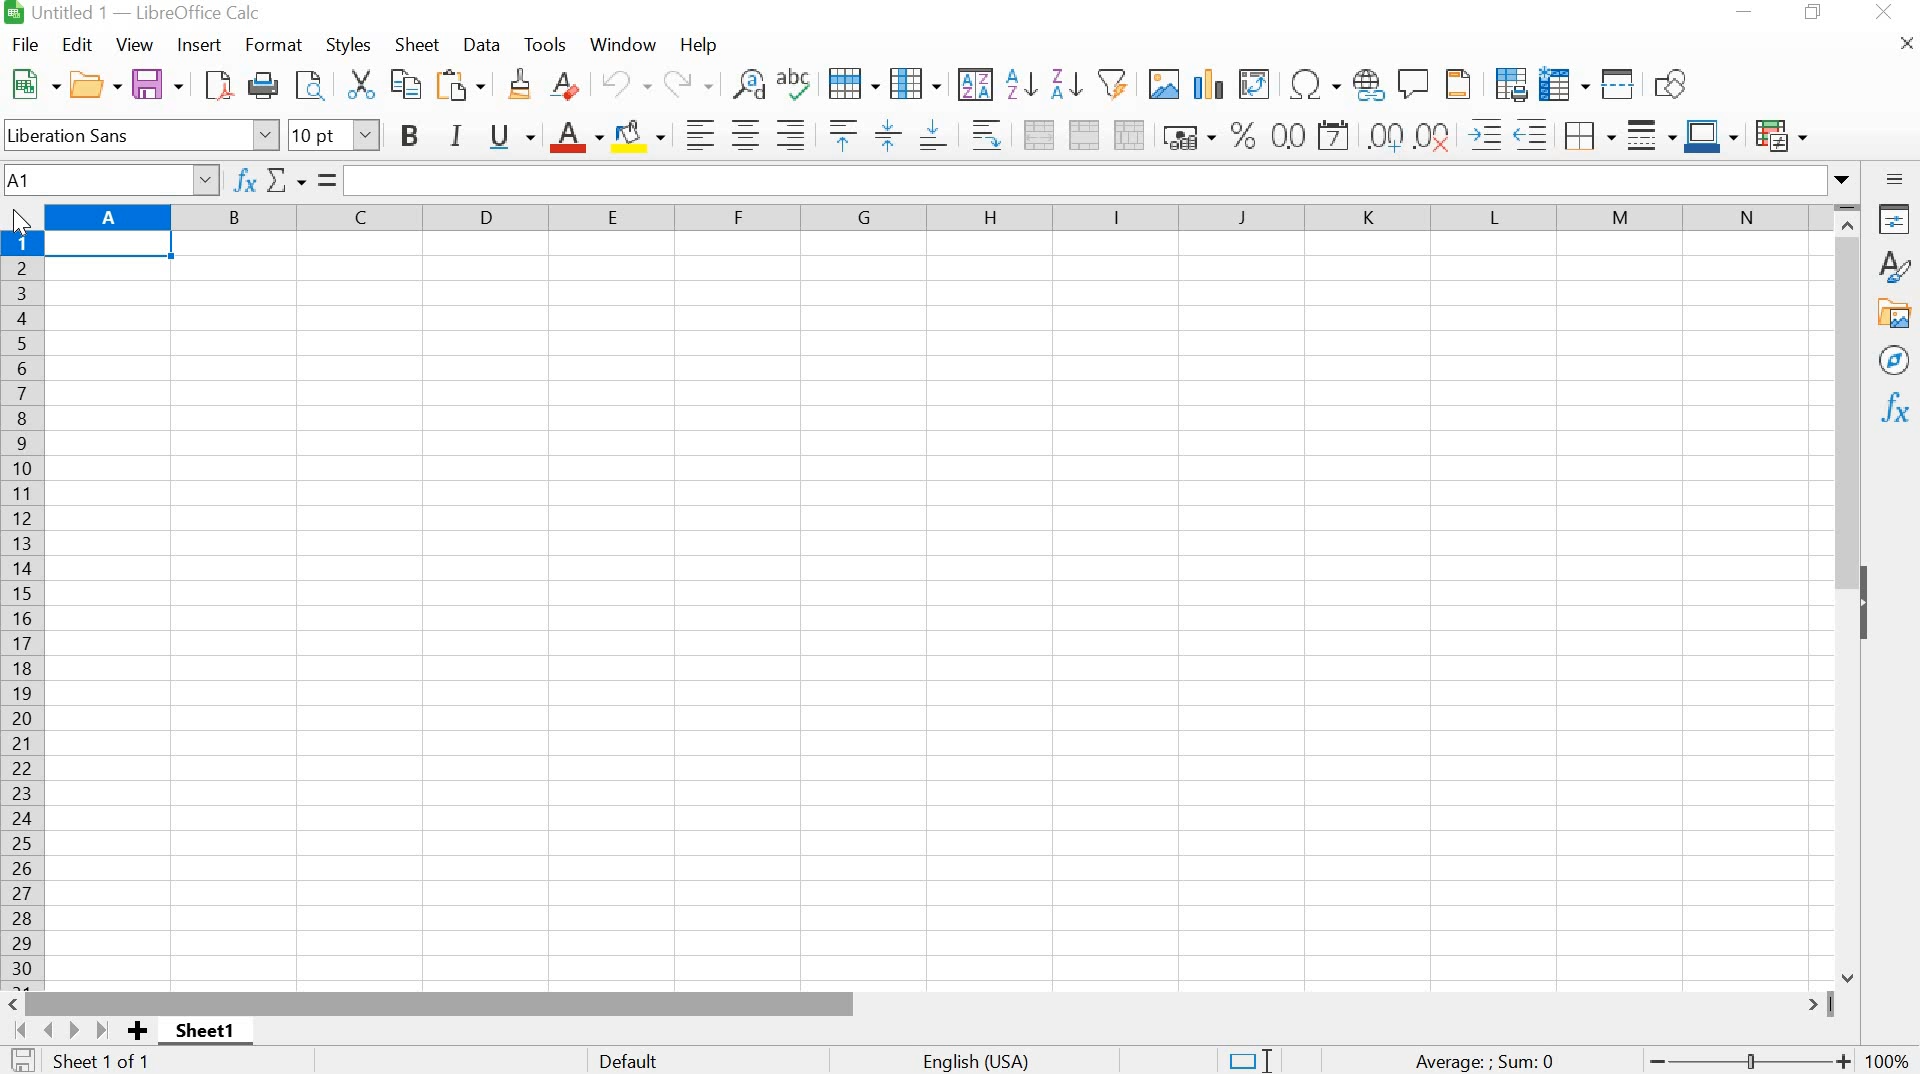 This screenshot has width=1920, height=1074. I want to click on Functions, so click(1892, 405).